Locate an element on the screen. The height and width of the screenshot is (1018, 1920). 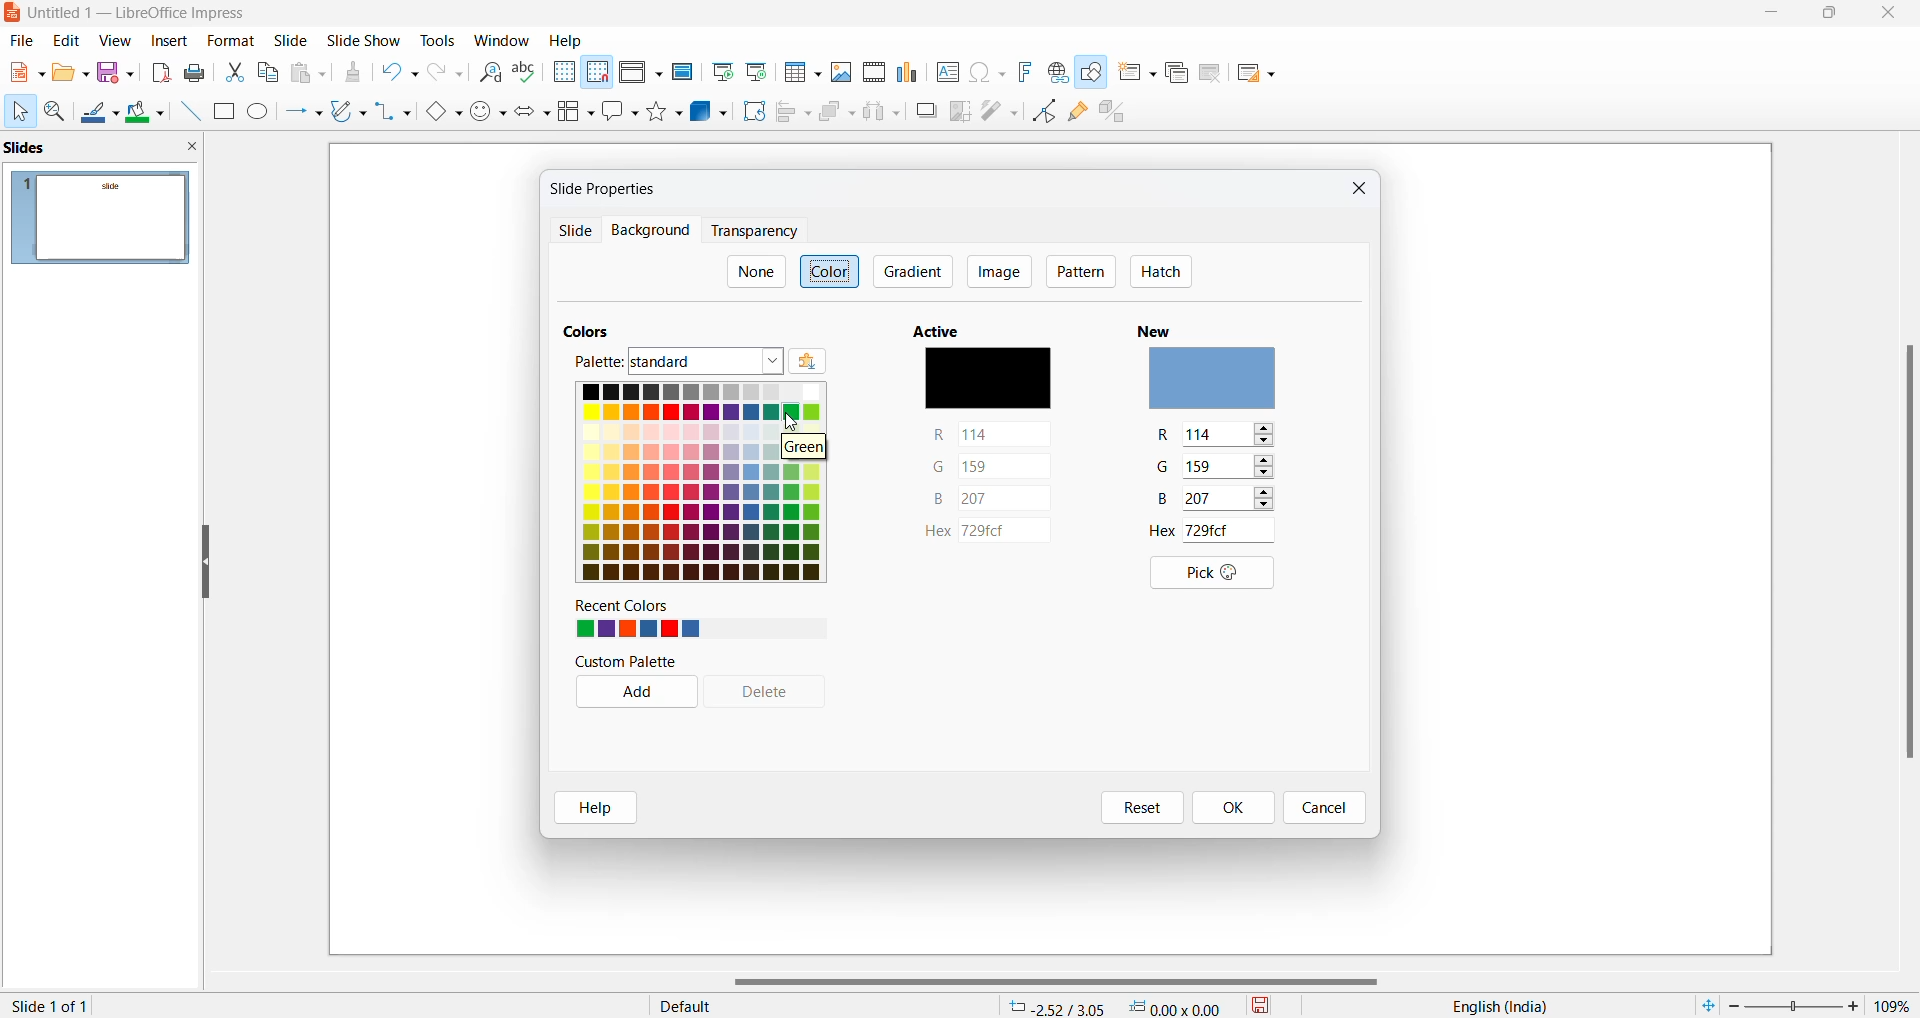
blue is located at coordinates (988, 499).